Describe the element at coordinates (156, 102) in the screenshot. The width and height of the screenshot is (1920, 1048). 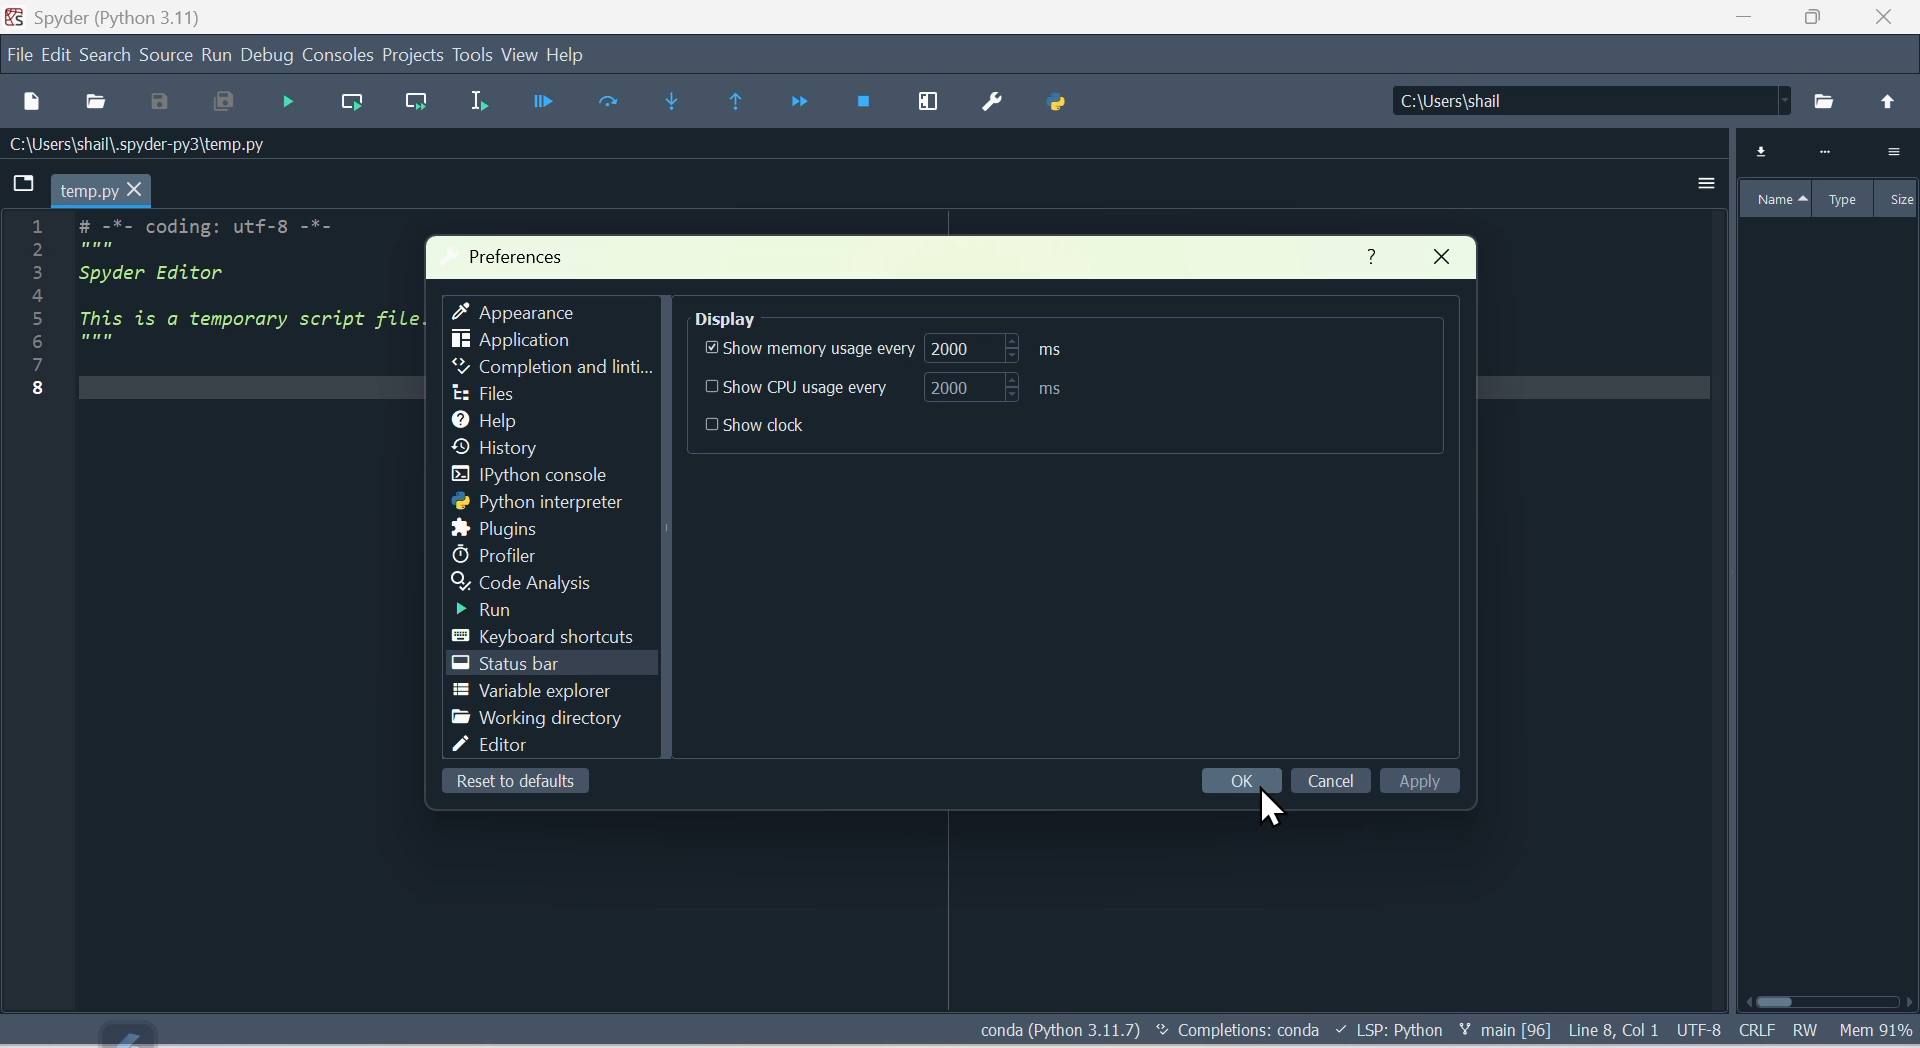
I see `Save as` at that location.